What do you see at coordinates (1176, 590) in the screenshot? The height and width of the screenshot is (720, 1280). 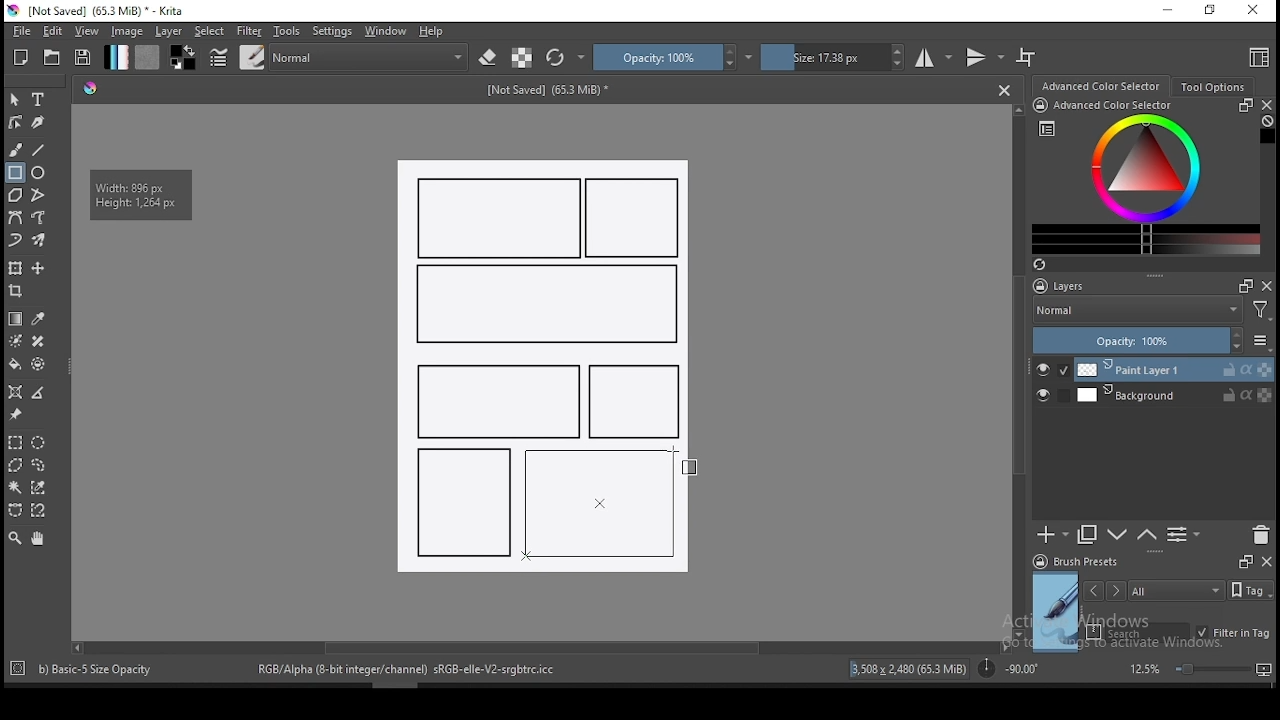 I see `tags` at bounding box center [1176, 590].